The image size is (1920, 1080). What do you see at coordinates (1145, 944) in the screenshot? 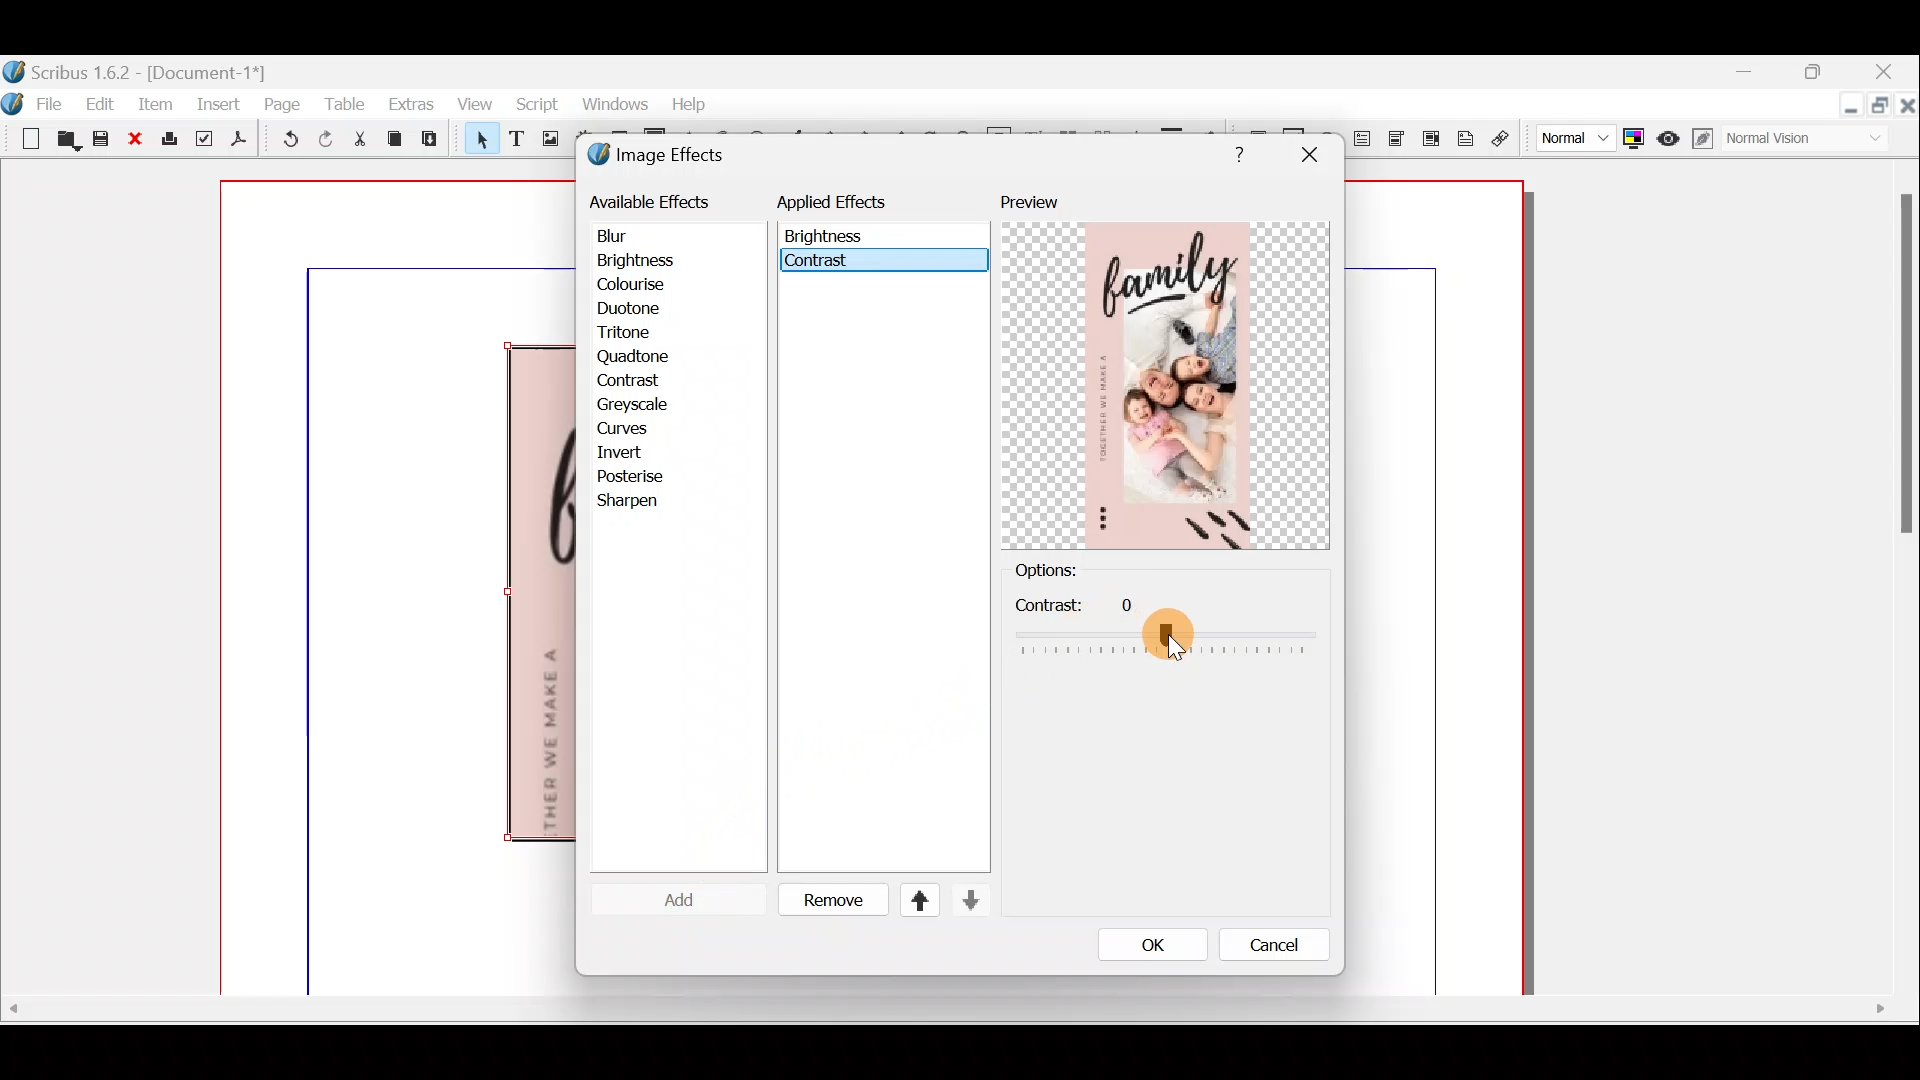
I see `OK` at bounding box center [1145, 944].